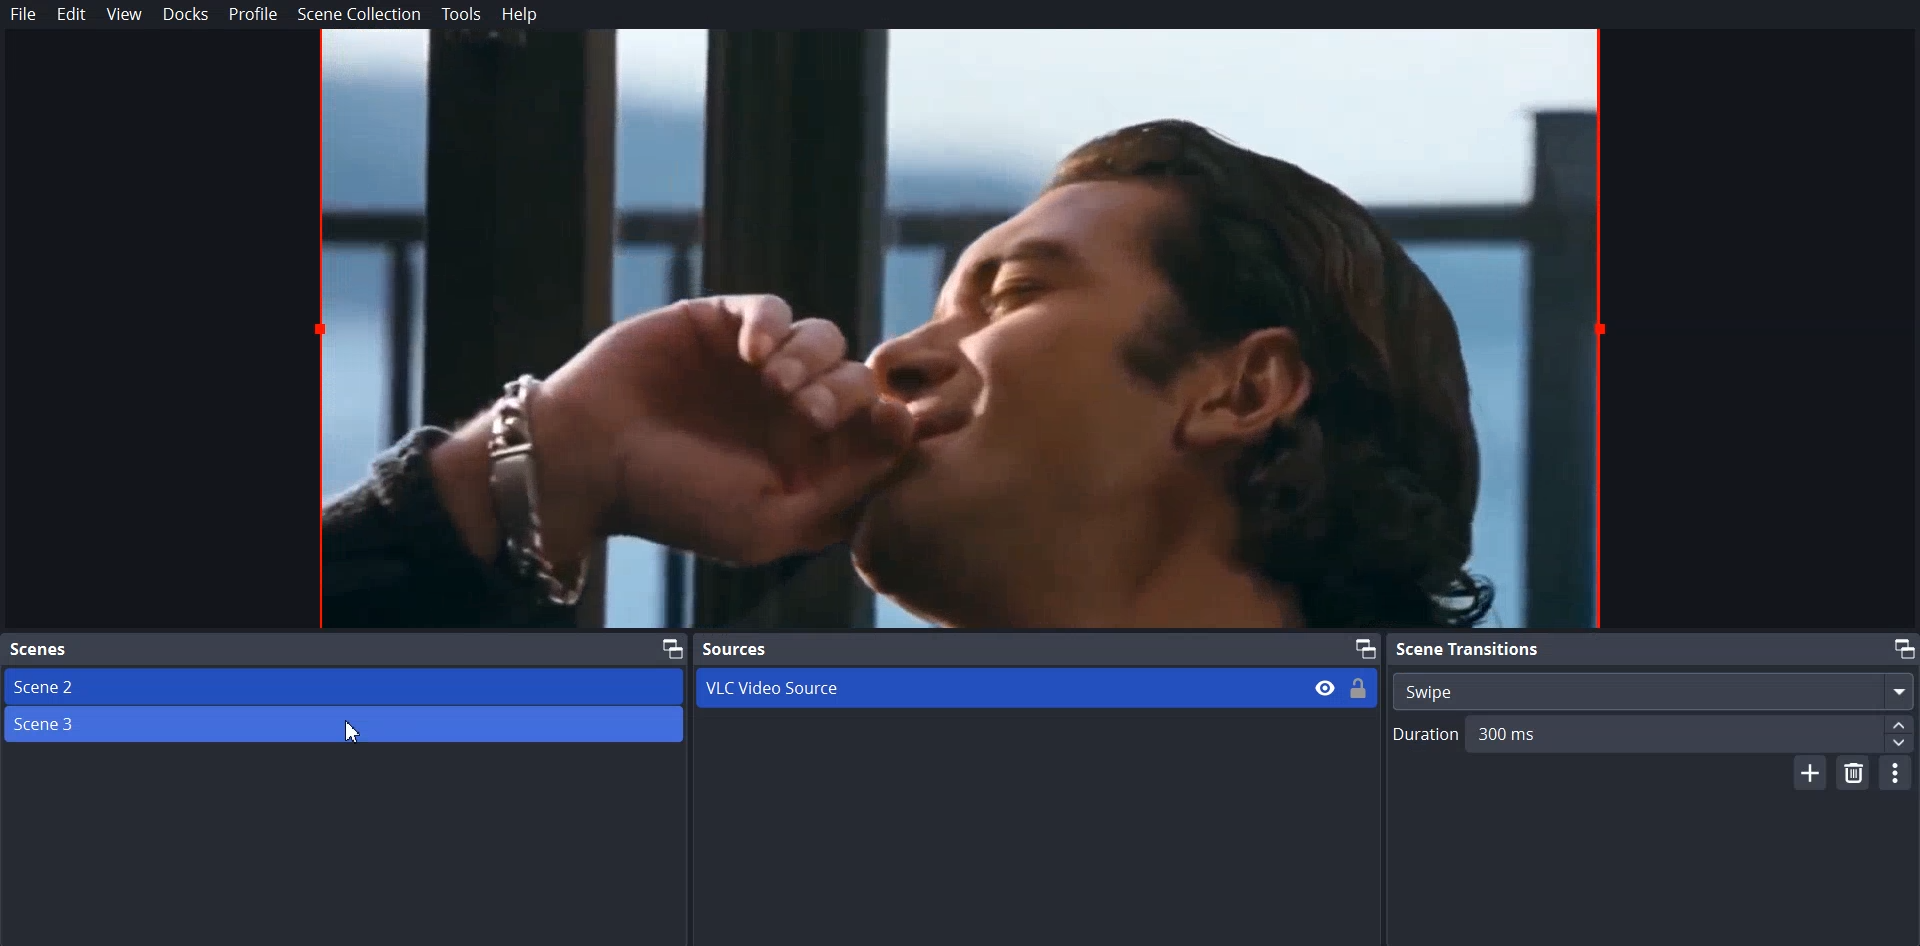 Image resolution: width=1920 pixels, height=946 pixels. Describe the element at coordinates (1651, 648) in the screenshot. I see `Scene Transition` at that location.